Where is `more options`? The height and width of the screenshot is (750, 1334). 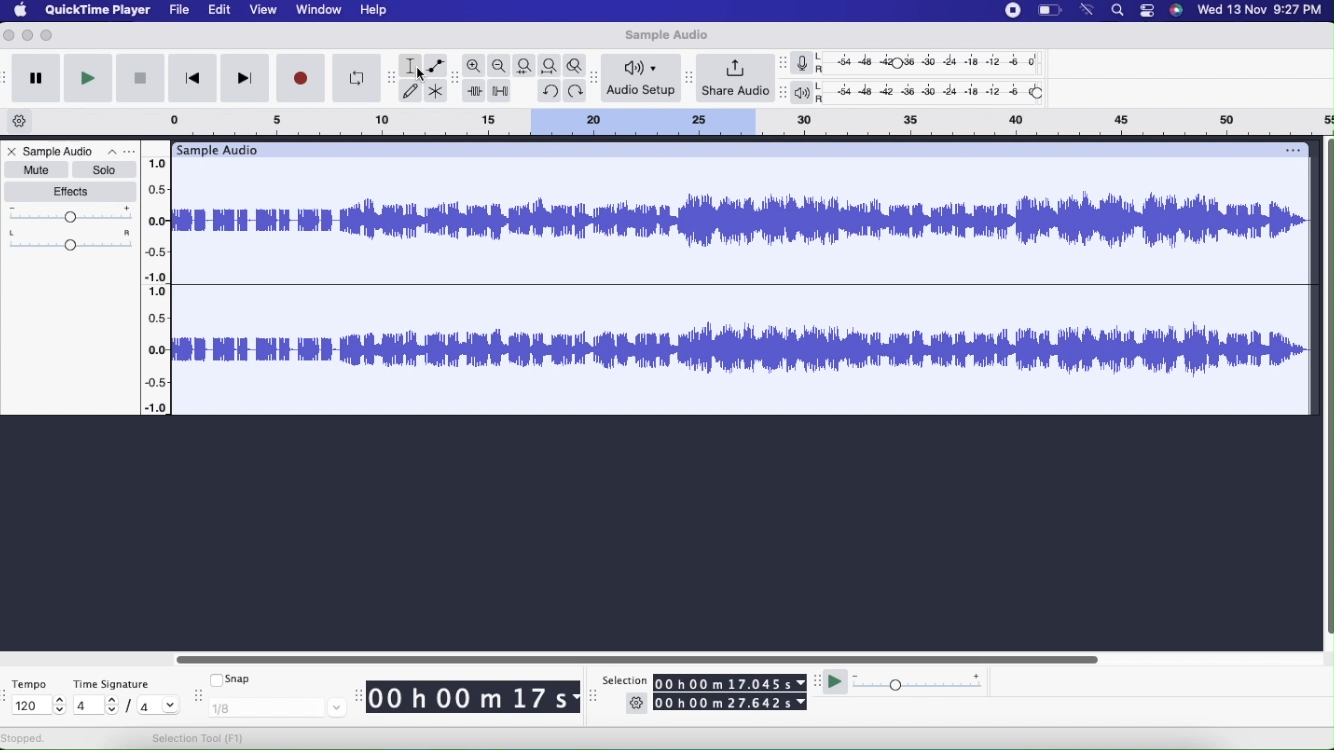
more options is located at coordinates (118, 152).